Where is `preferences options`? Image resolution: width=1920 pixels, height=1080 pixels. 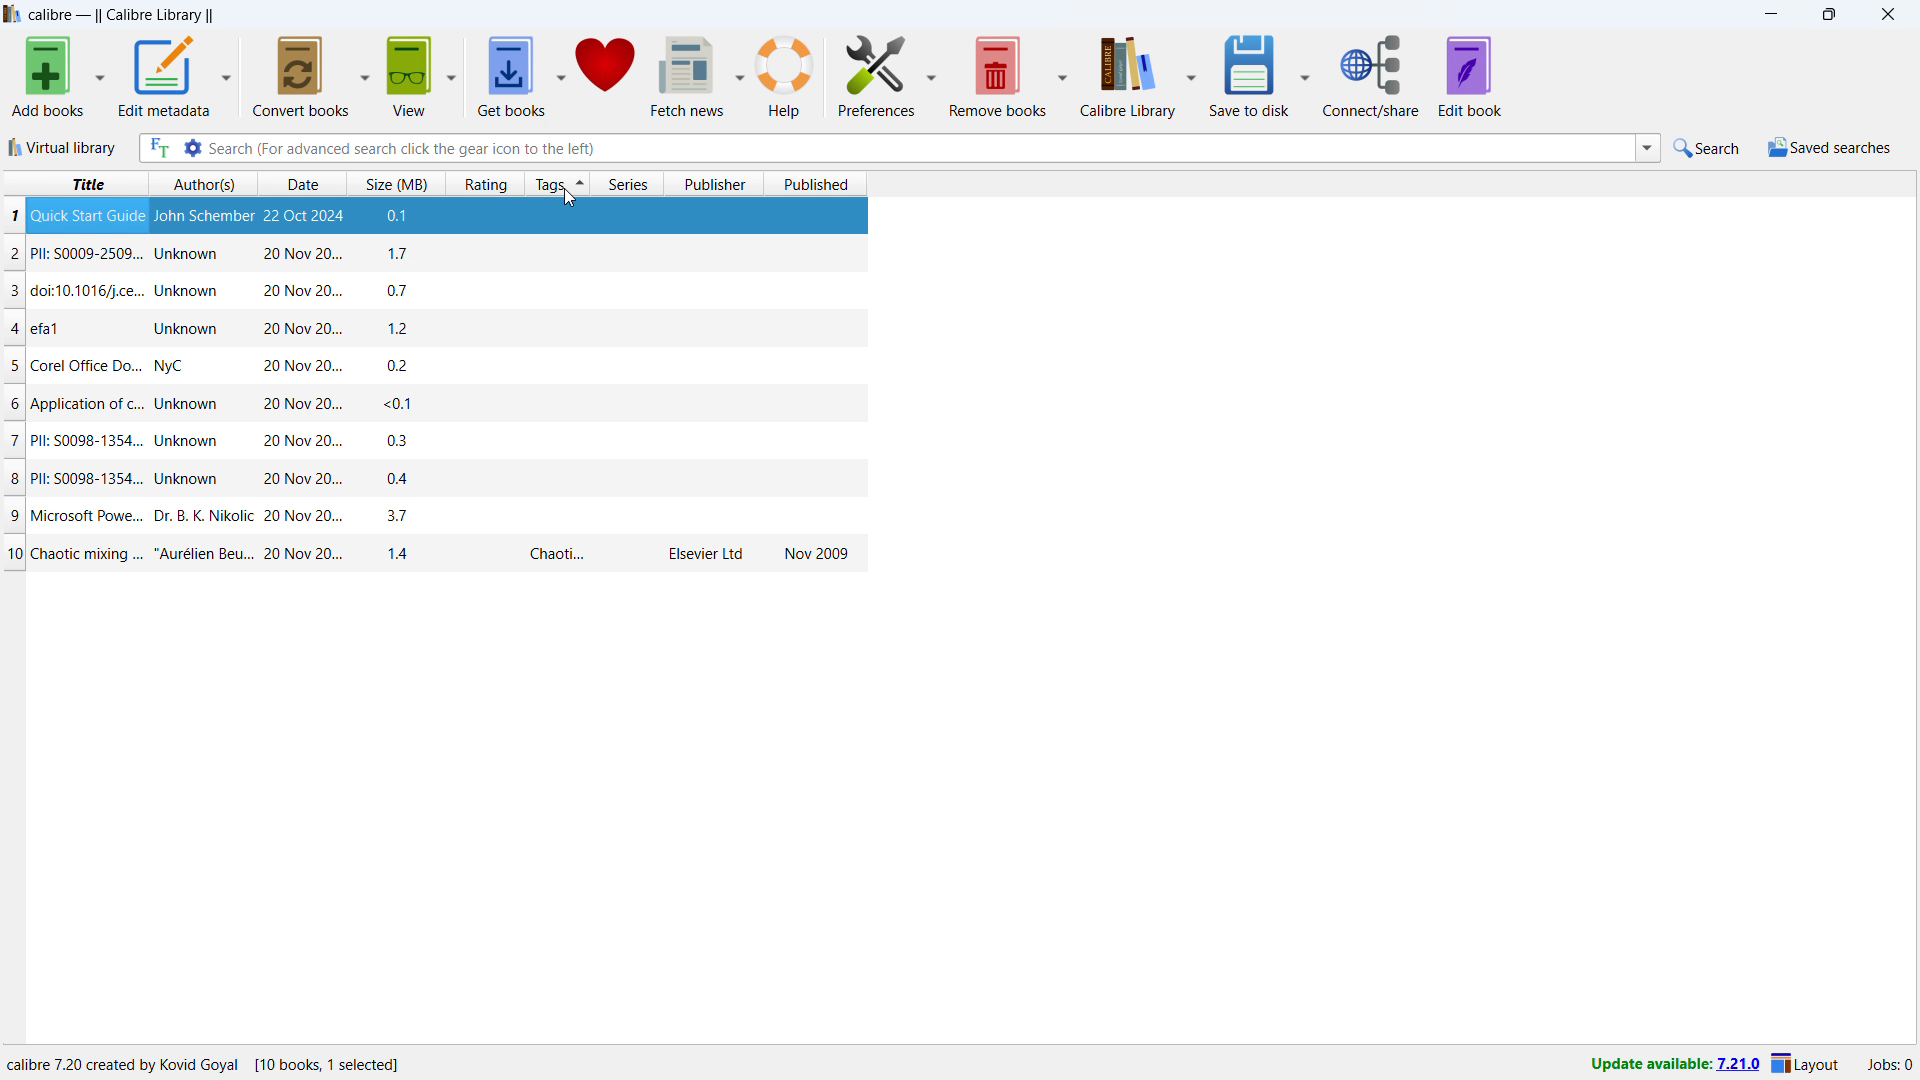 preferences options is located at coordinates (930, 73).